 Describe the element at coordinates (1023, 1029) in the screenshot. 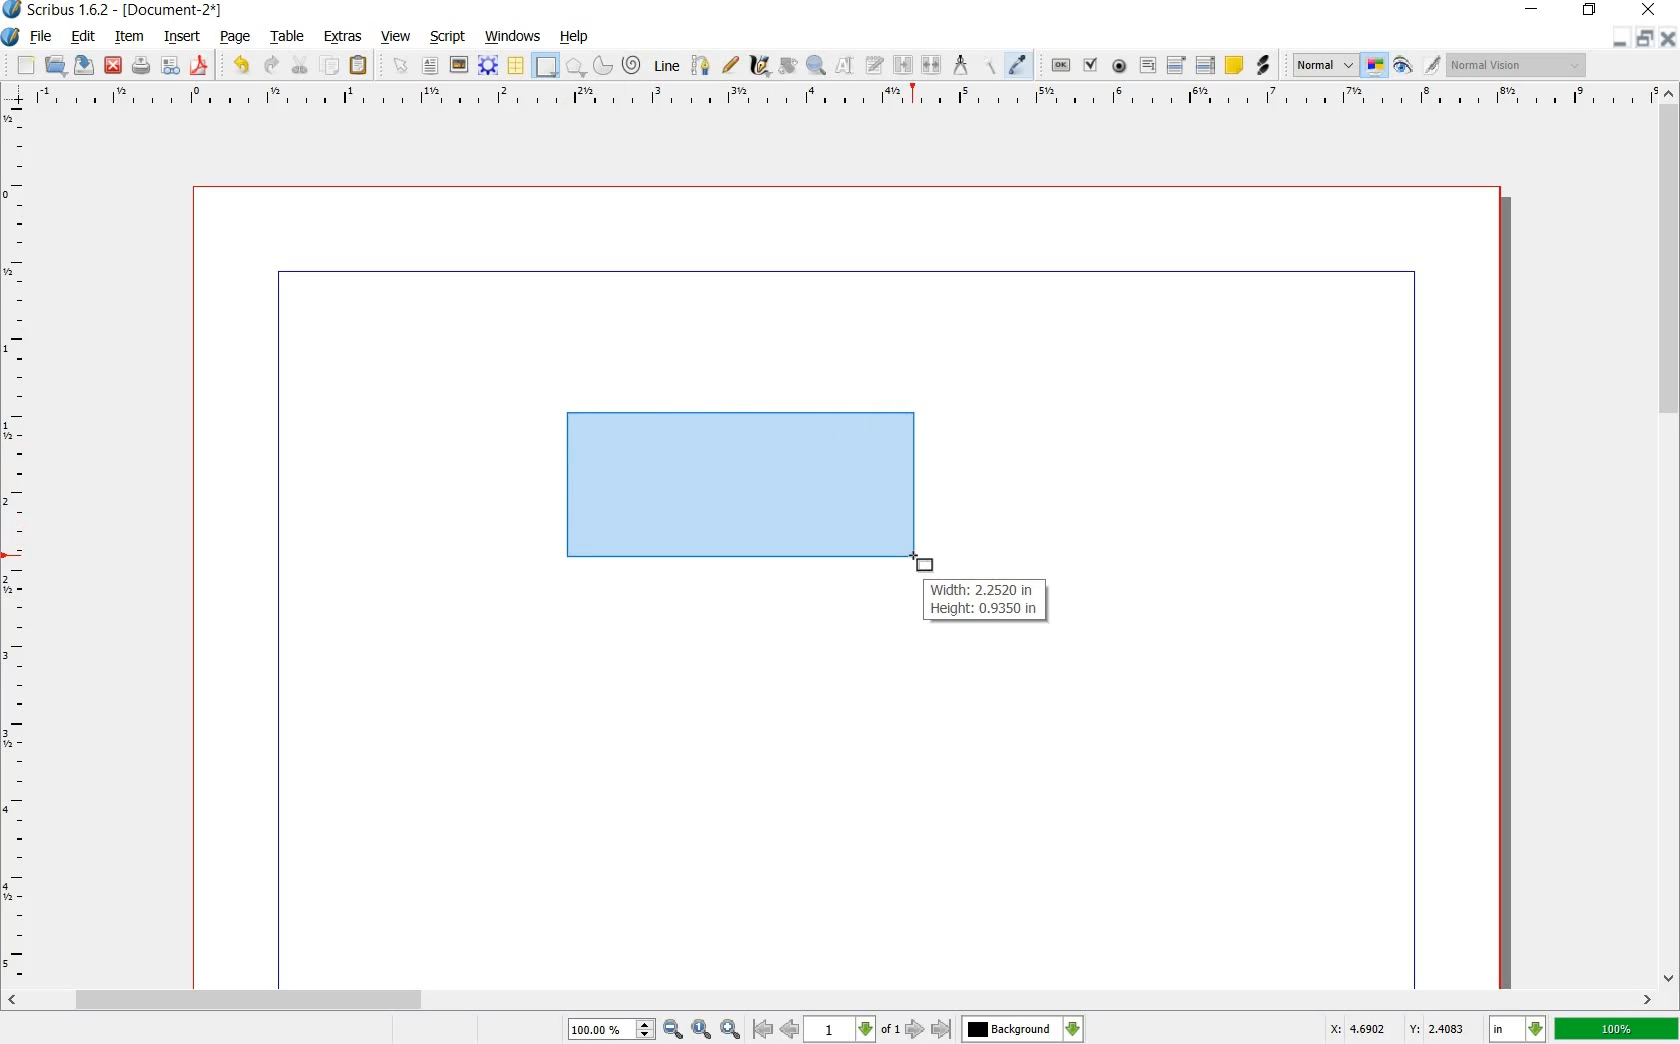

I see `select the current layer` at that location.